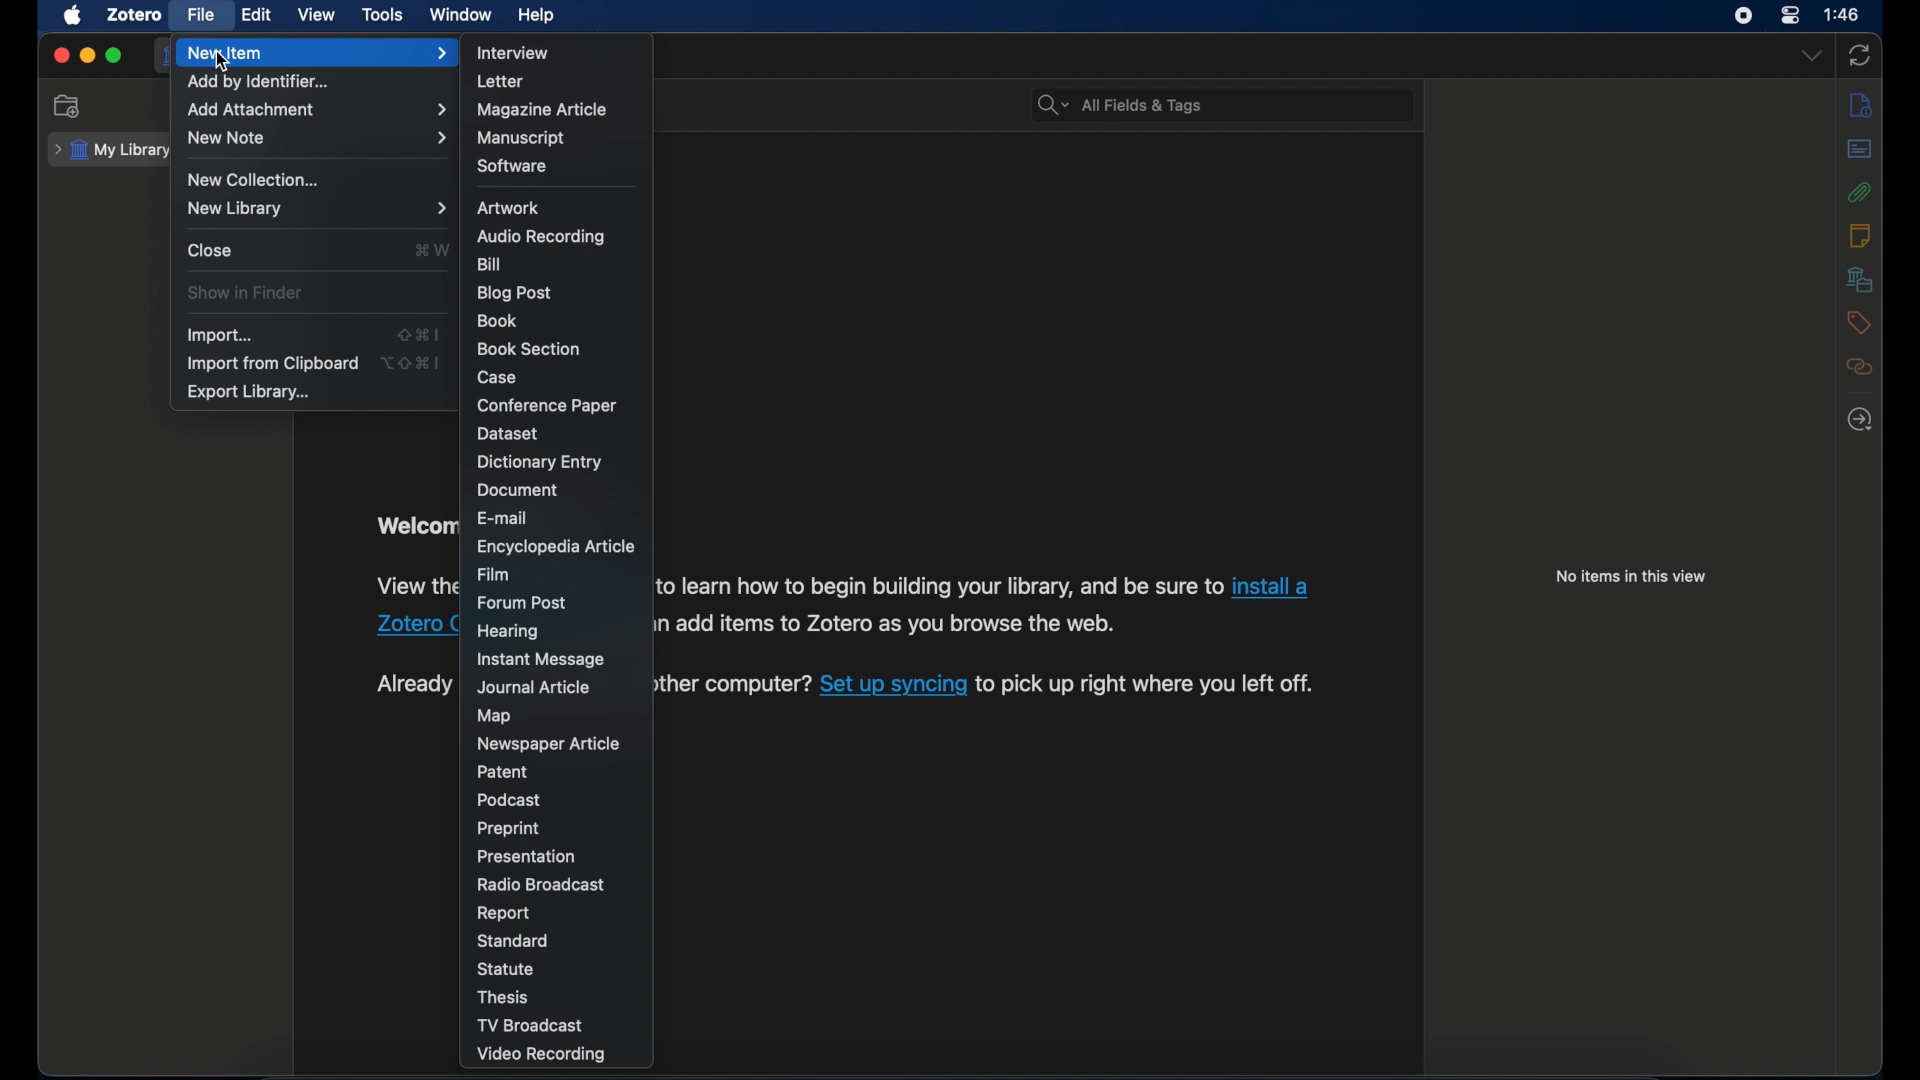 The width and height of the screenshot is (1920, 1080). Describe the element at coordinates (521, 138) in the screenshot. I see `manuscript` at that location.